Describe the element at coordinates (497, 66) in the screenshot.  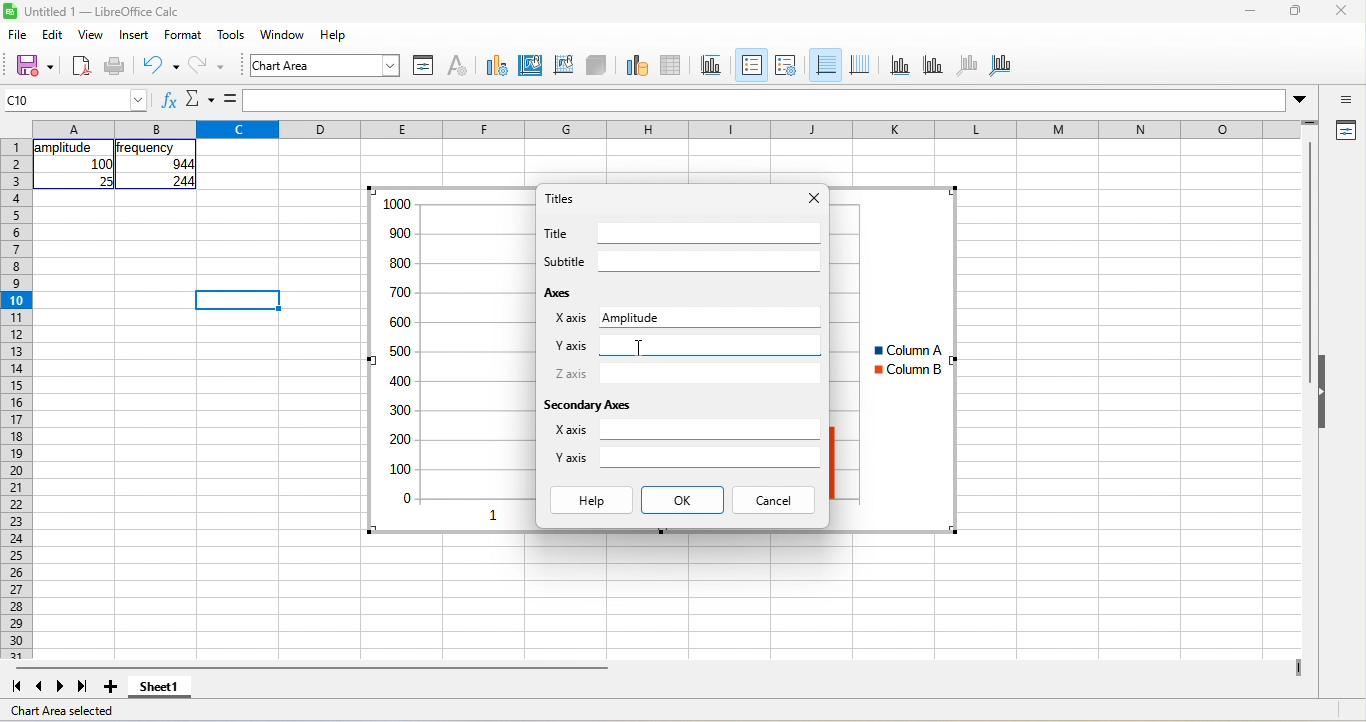
I see `chart type` at that location.